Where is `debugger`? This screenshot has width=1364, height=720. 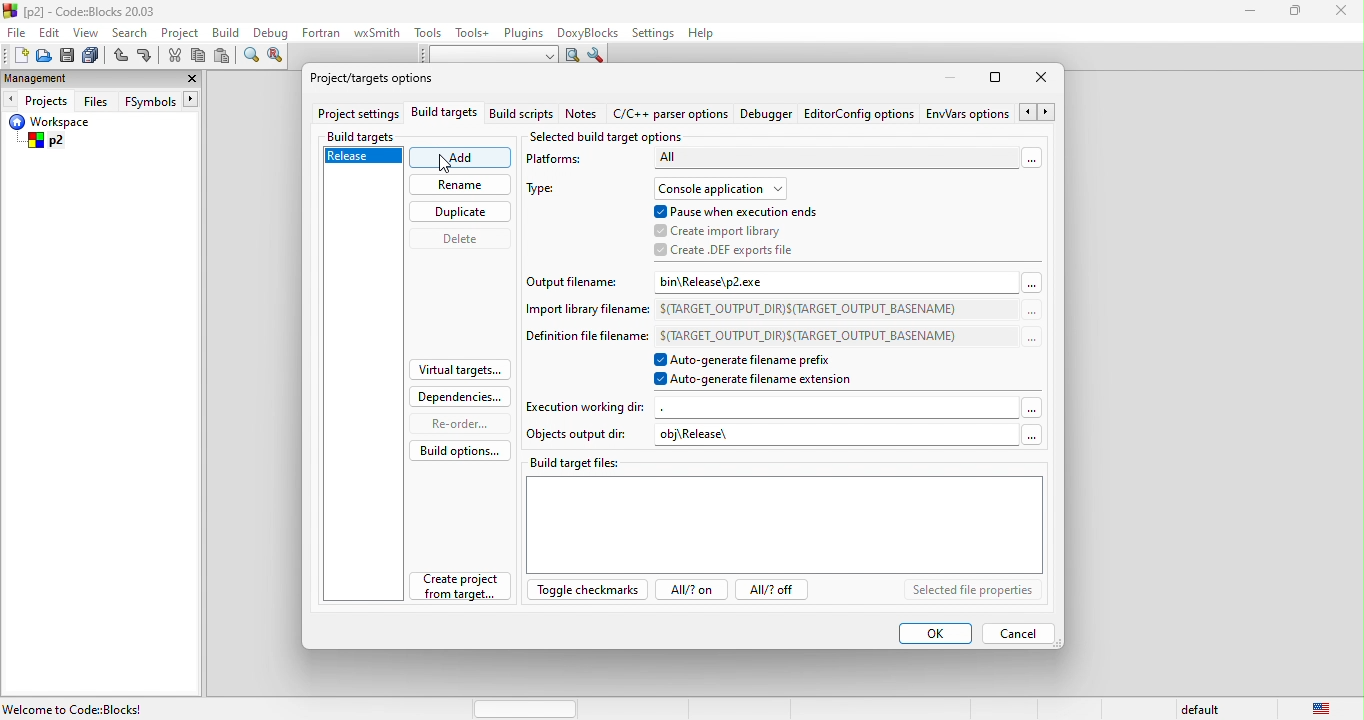 debugger is located at coordinates (768, 113).